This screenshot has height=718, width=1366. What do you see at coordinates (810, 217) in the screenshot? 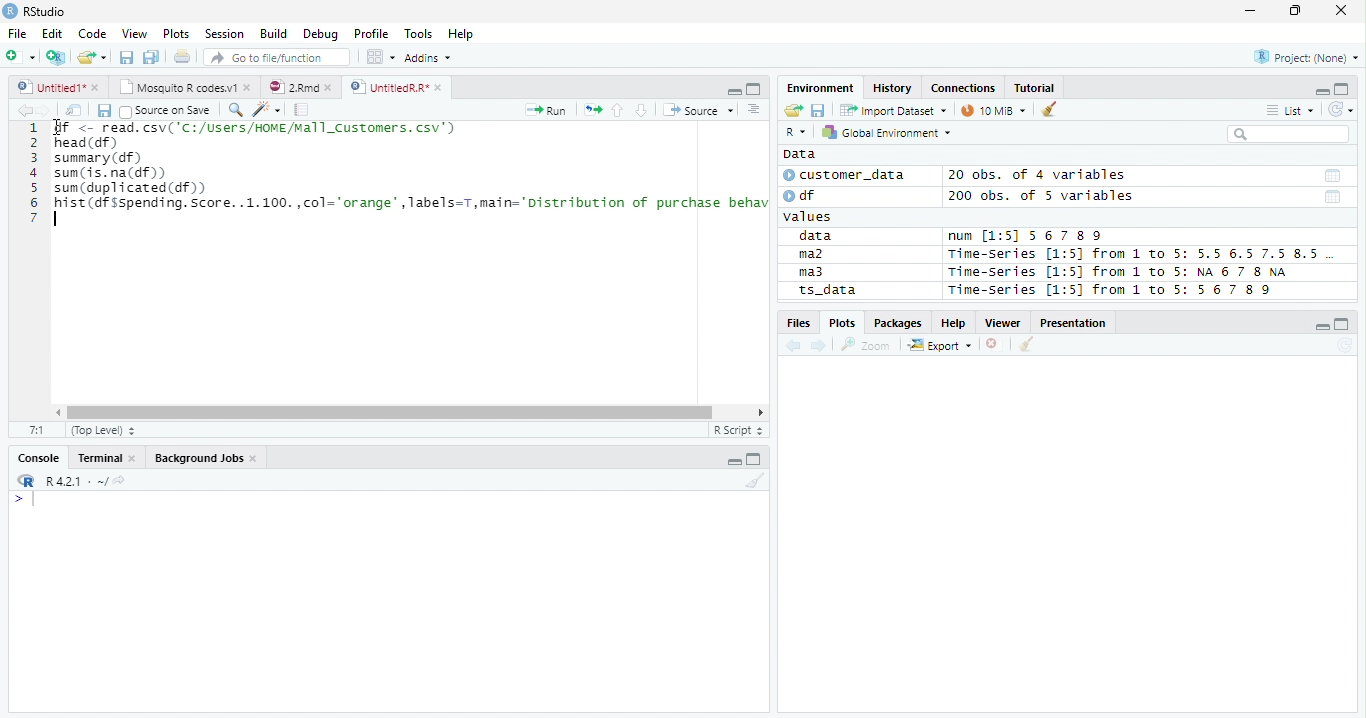
I see `values` at bounding box center [810, 217].